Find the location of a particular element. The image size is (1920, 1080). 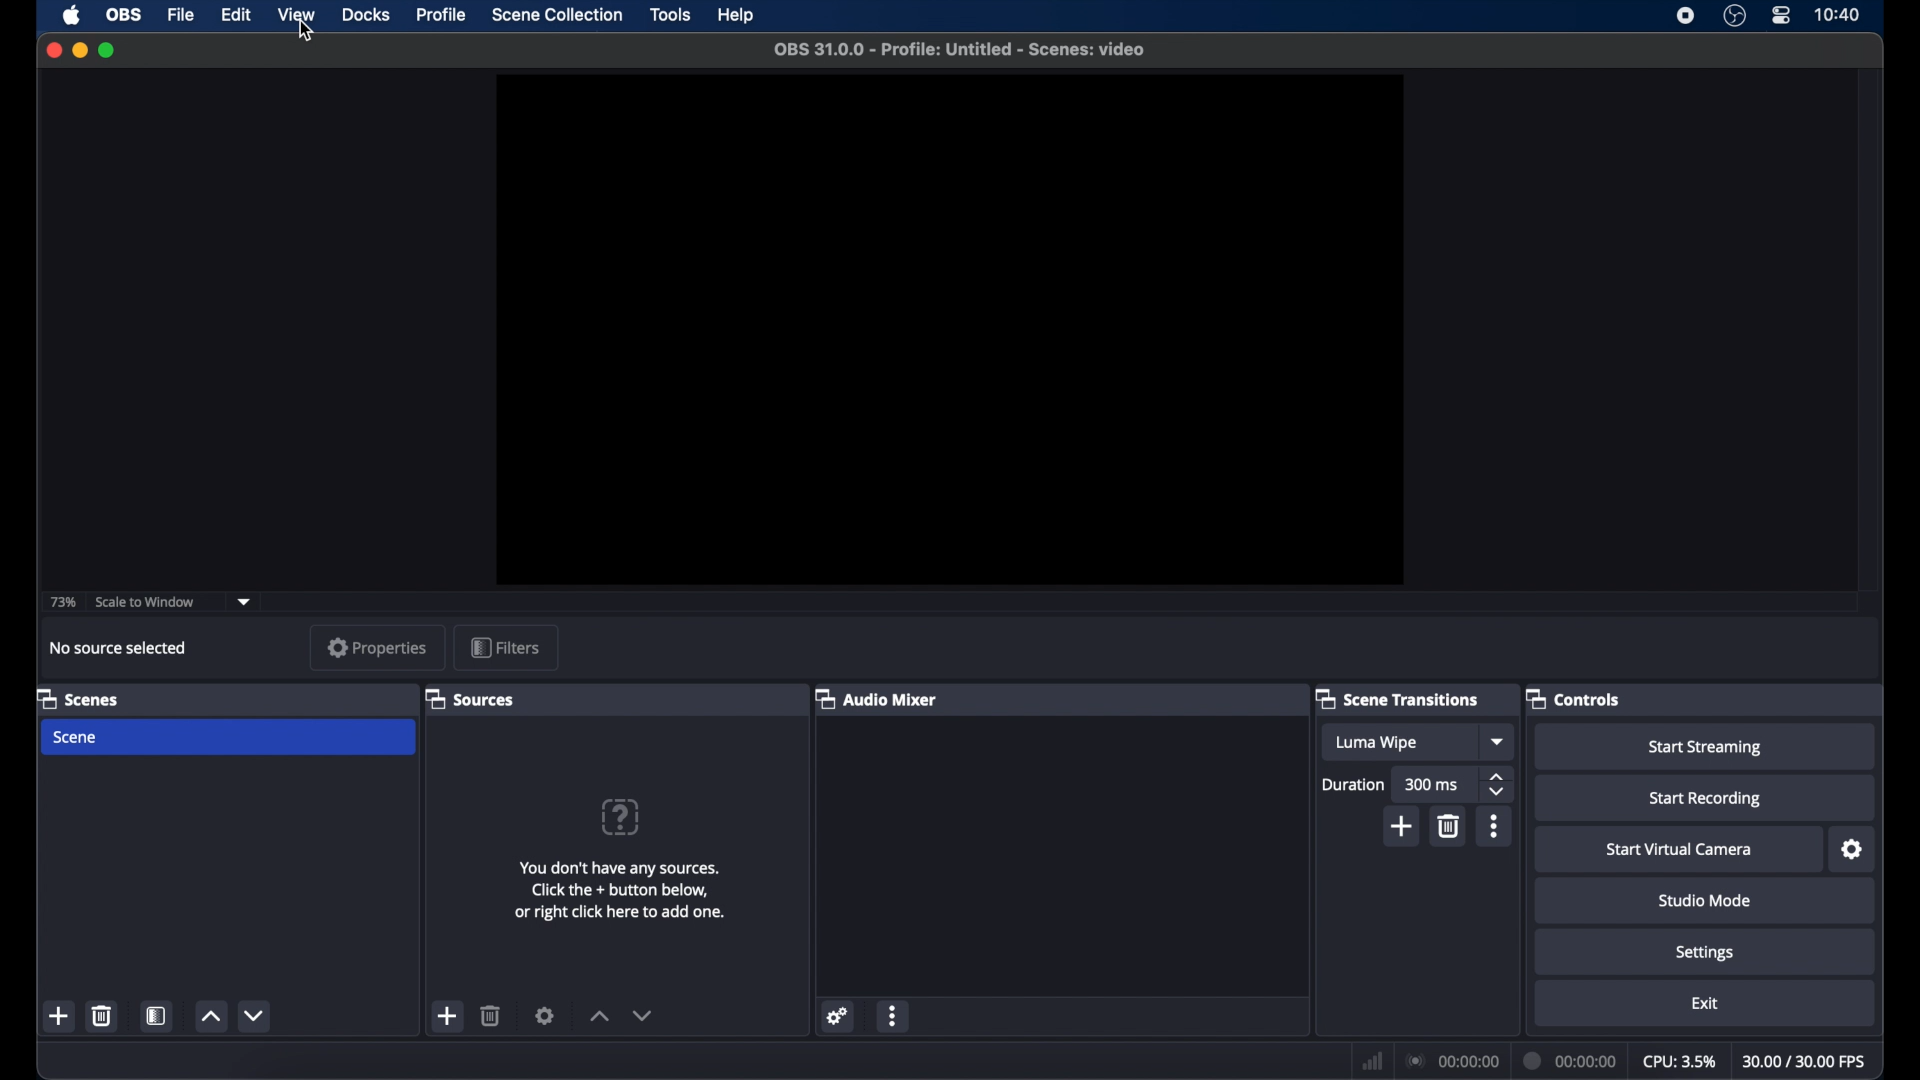

delete is located at coordinates (1447, 825).